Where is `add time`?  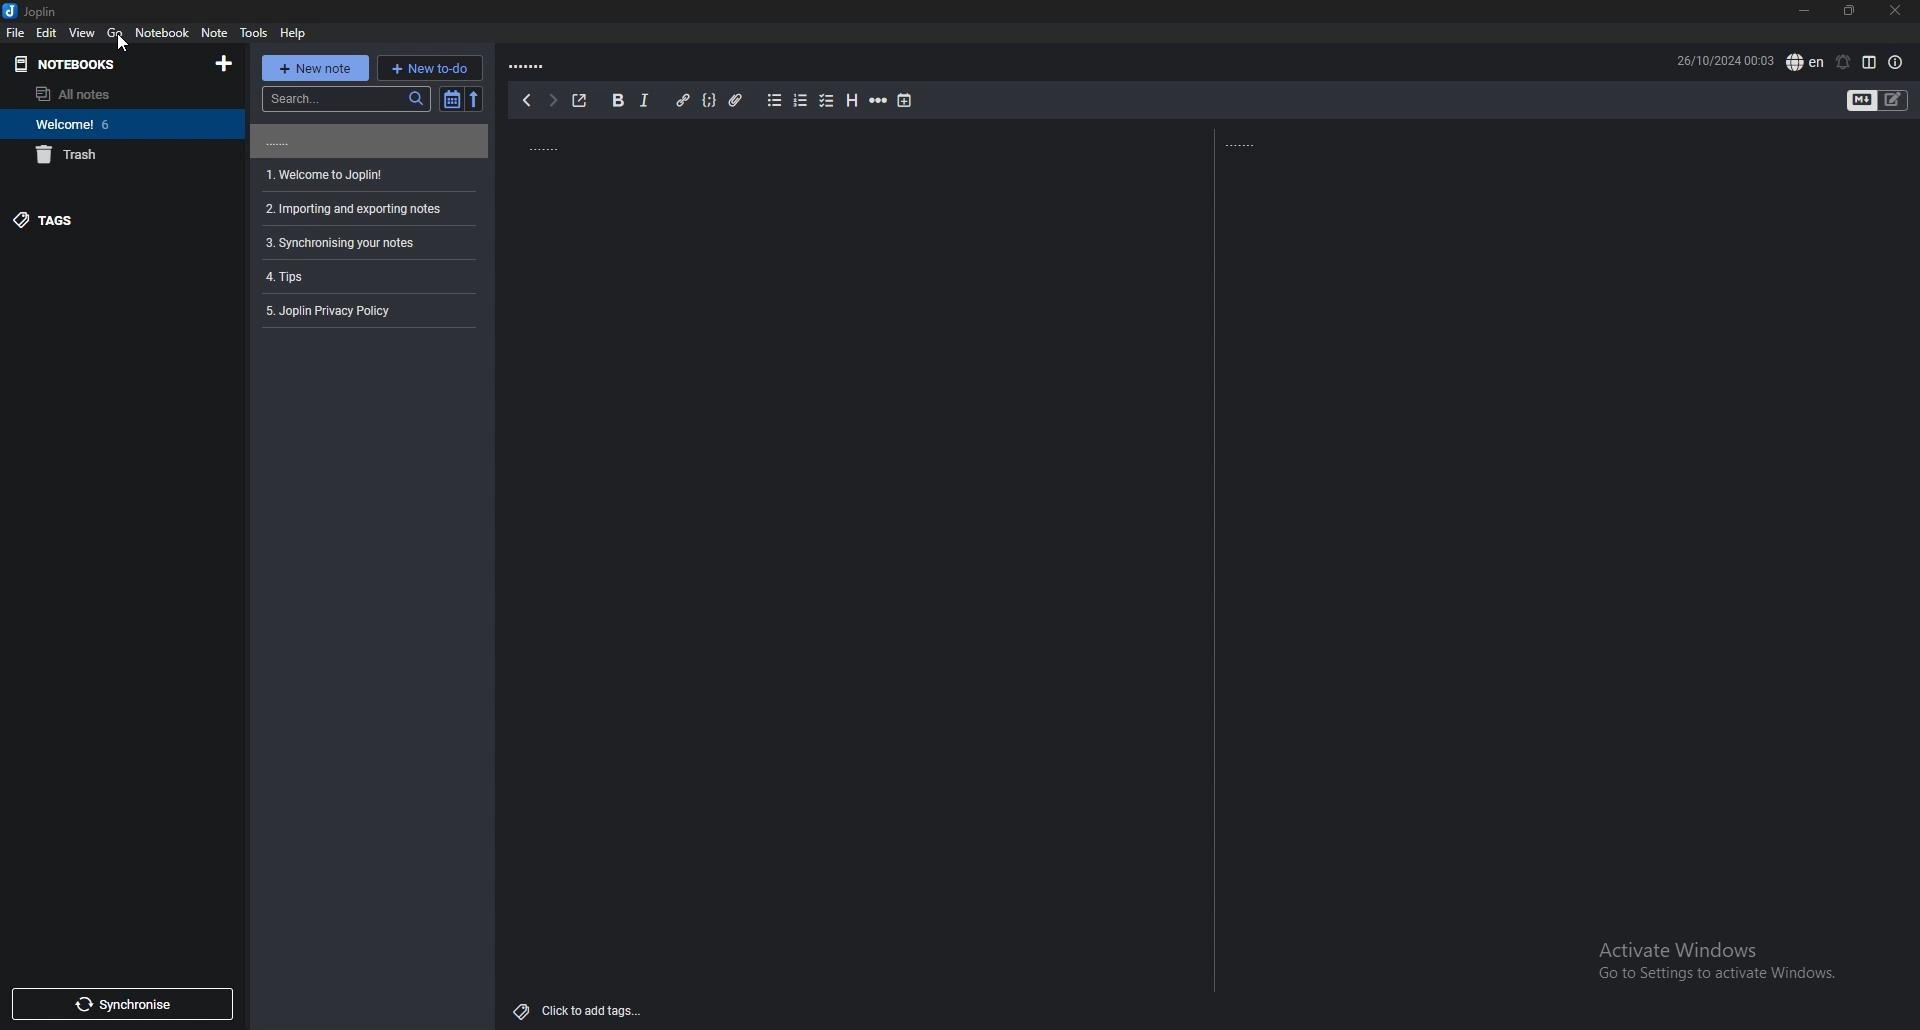 add time is located at coordinates (904, 101).